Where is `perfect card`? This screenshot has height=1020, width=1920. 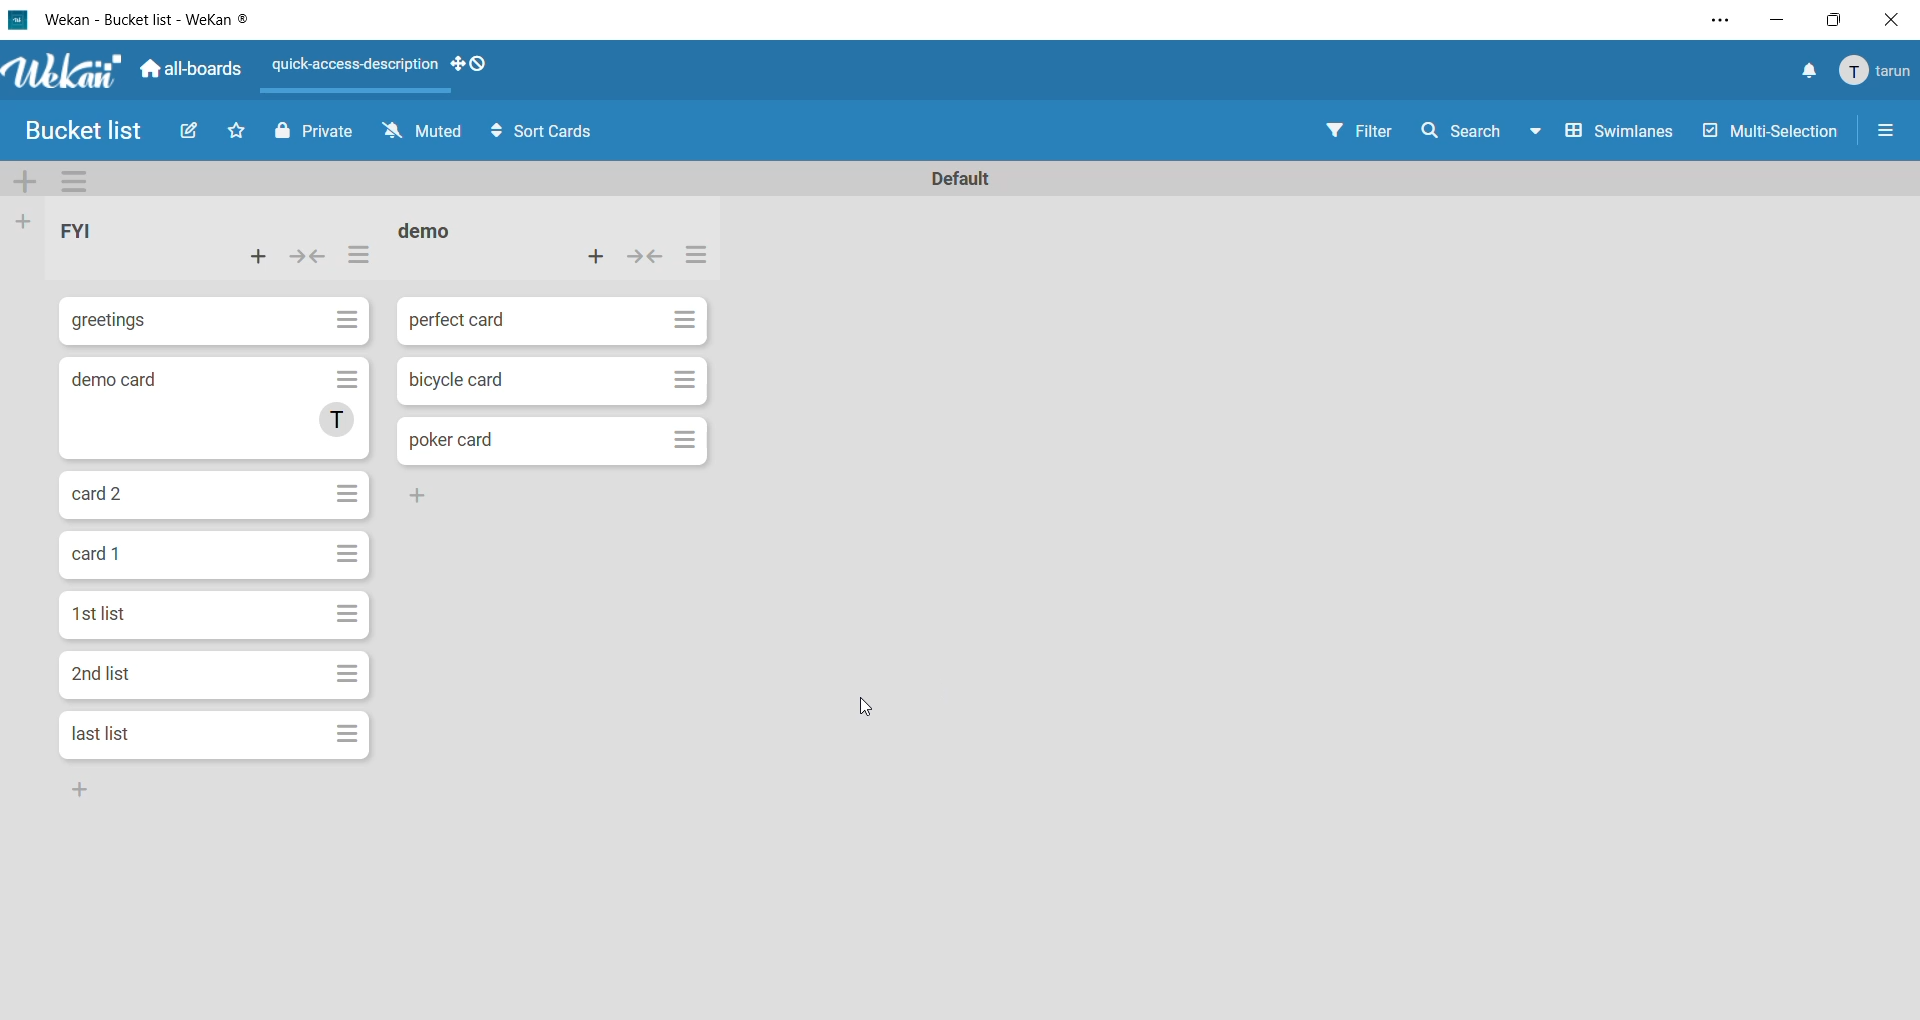
perfect card is located at coordinates (559, 319).